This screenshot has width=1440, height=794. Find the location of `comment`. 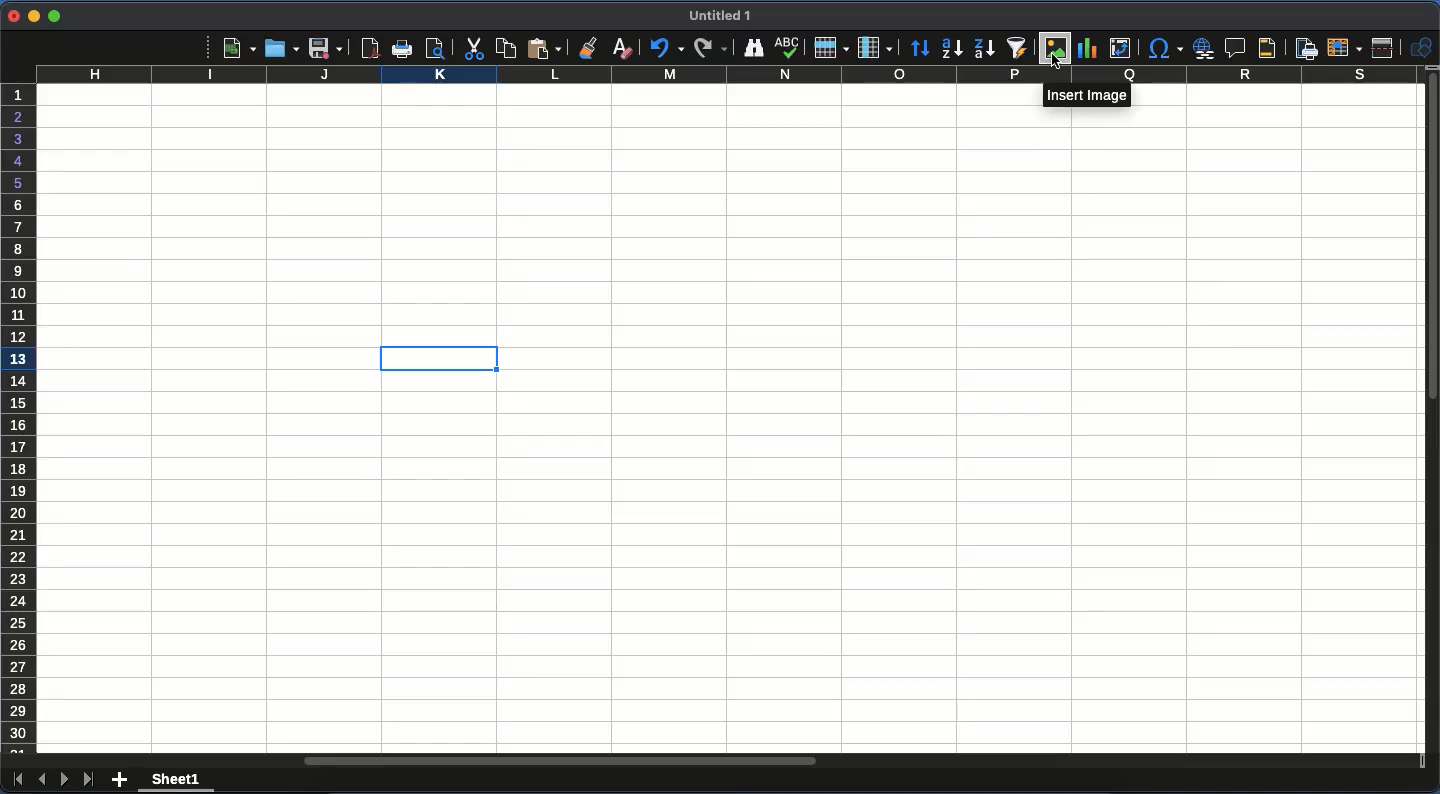

comment is located at coordinates (1236, 48).